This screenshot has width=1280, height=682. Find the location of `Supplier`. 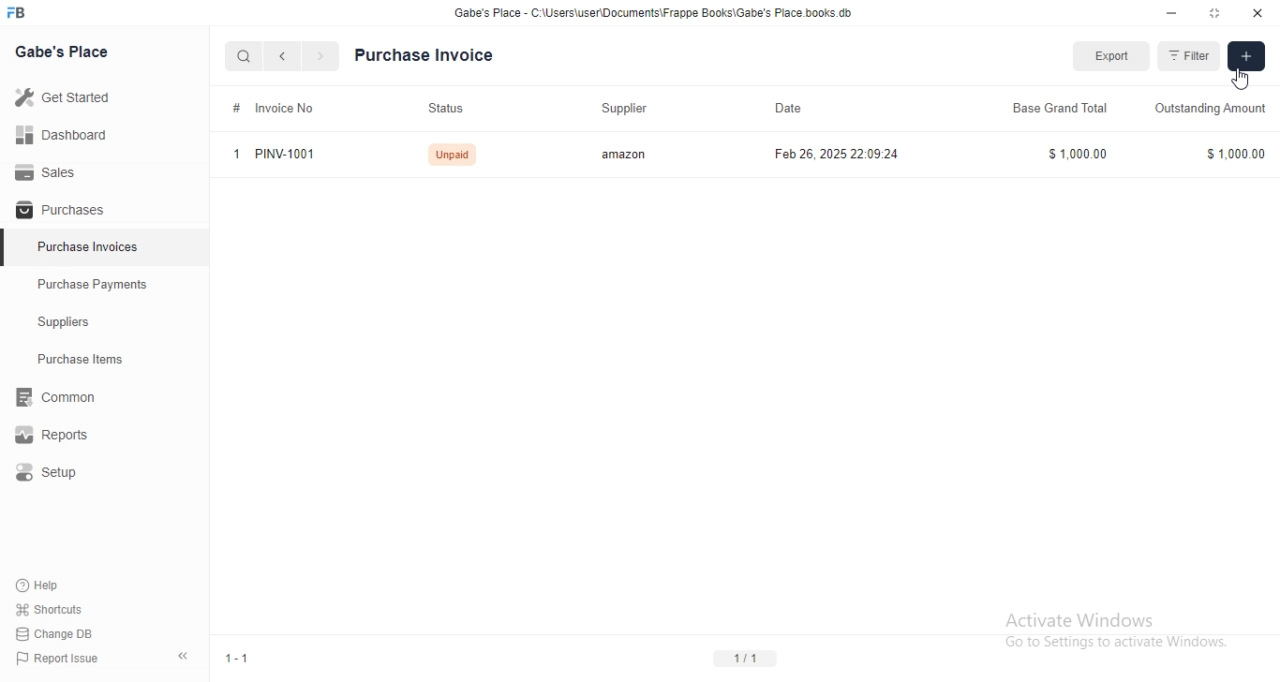

Supplier is located at coordinates (629, 109).